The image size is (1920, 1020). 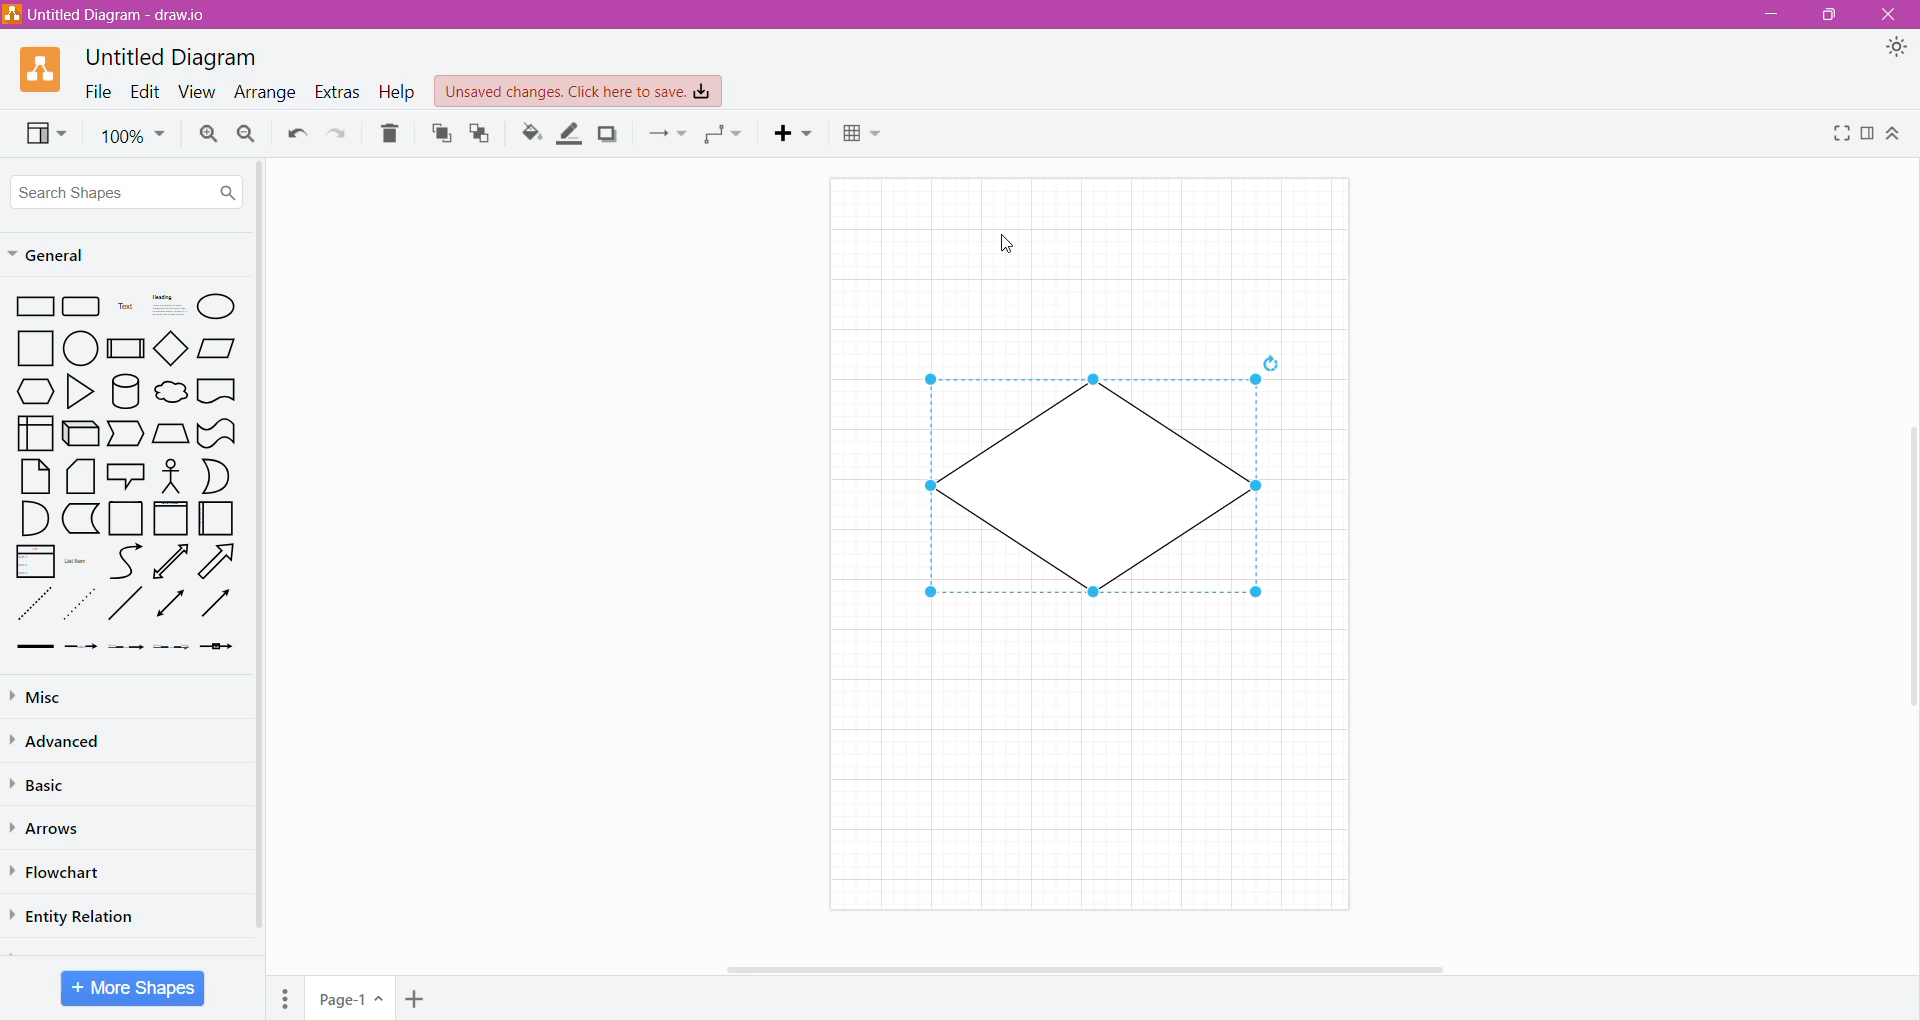 What do you see at coordinates (176, 56) in the screenshot?
I see `Untitled Diagram` at bounding box center [176, 56].